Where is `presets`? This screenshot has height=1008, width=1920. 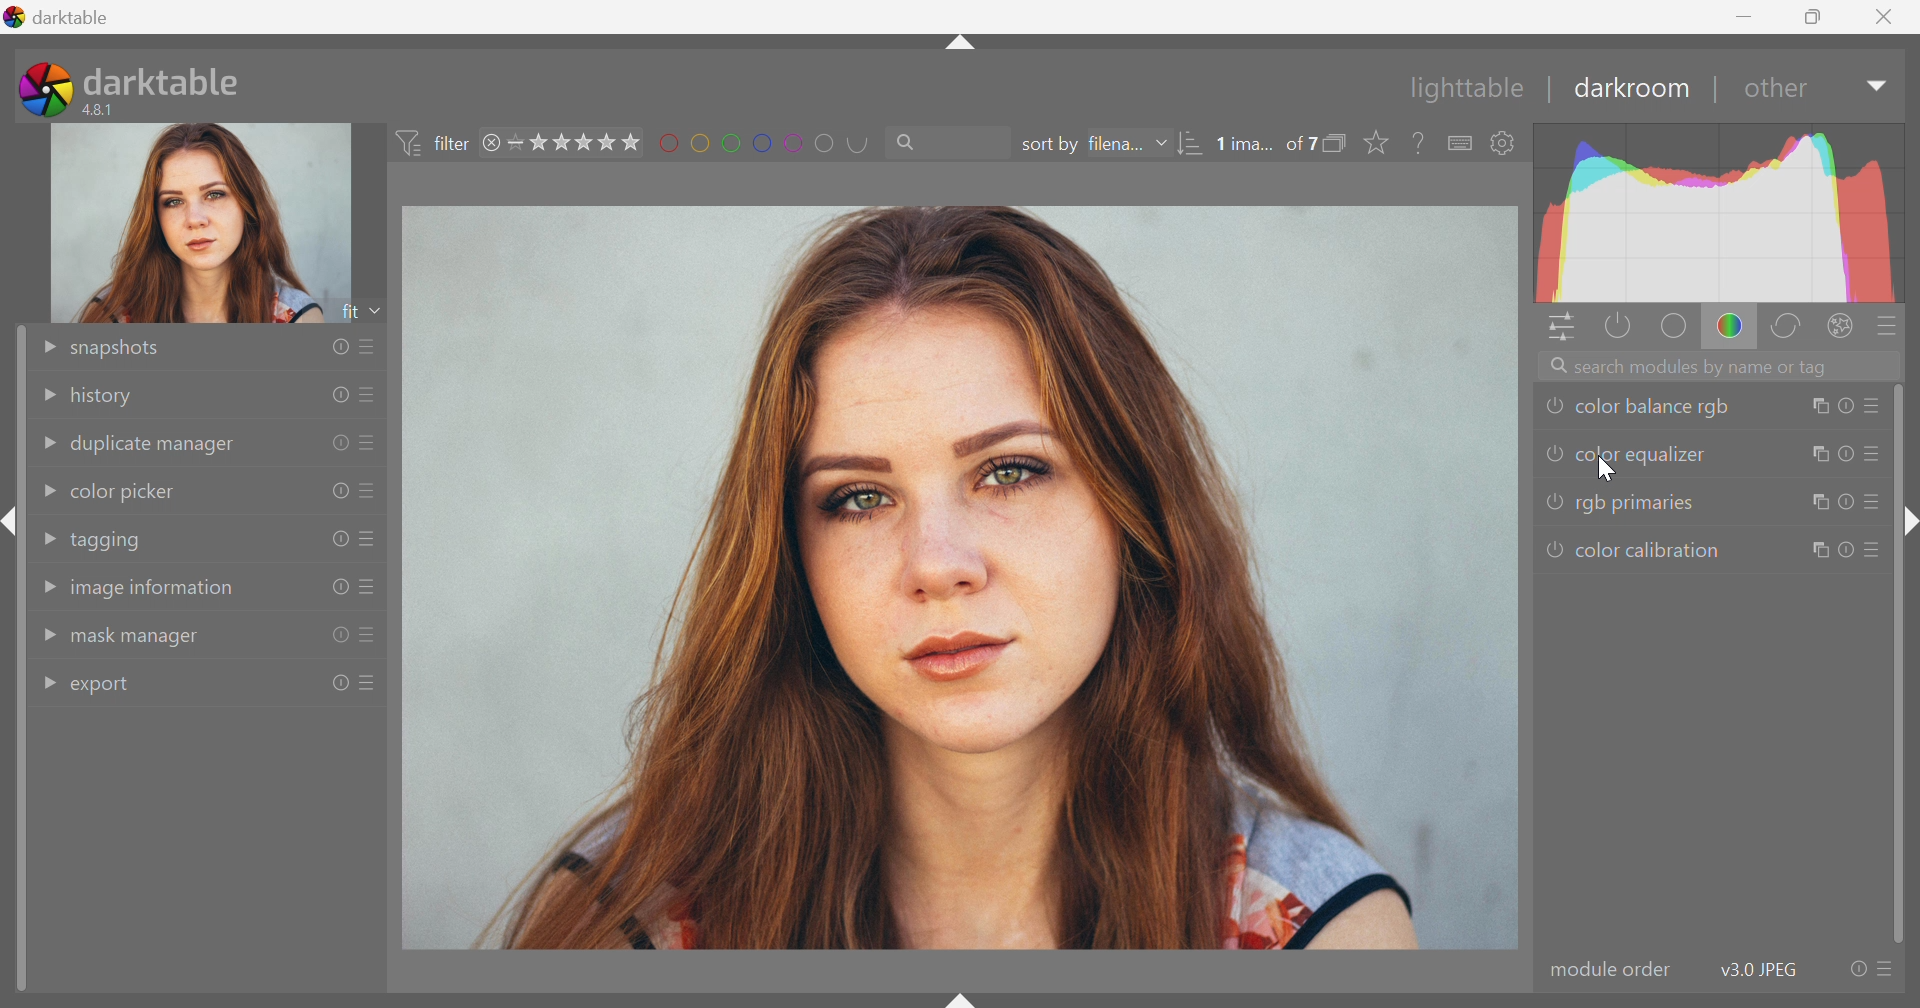
presets is located at coordinates (1873, 408).